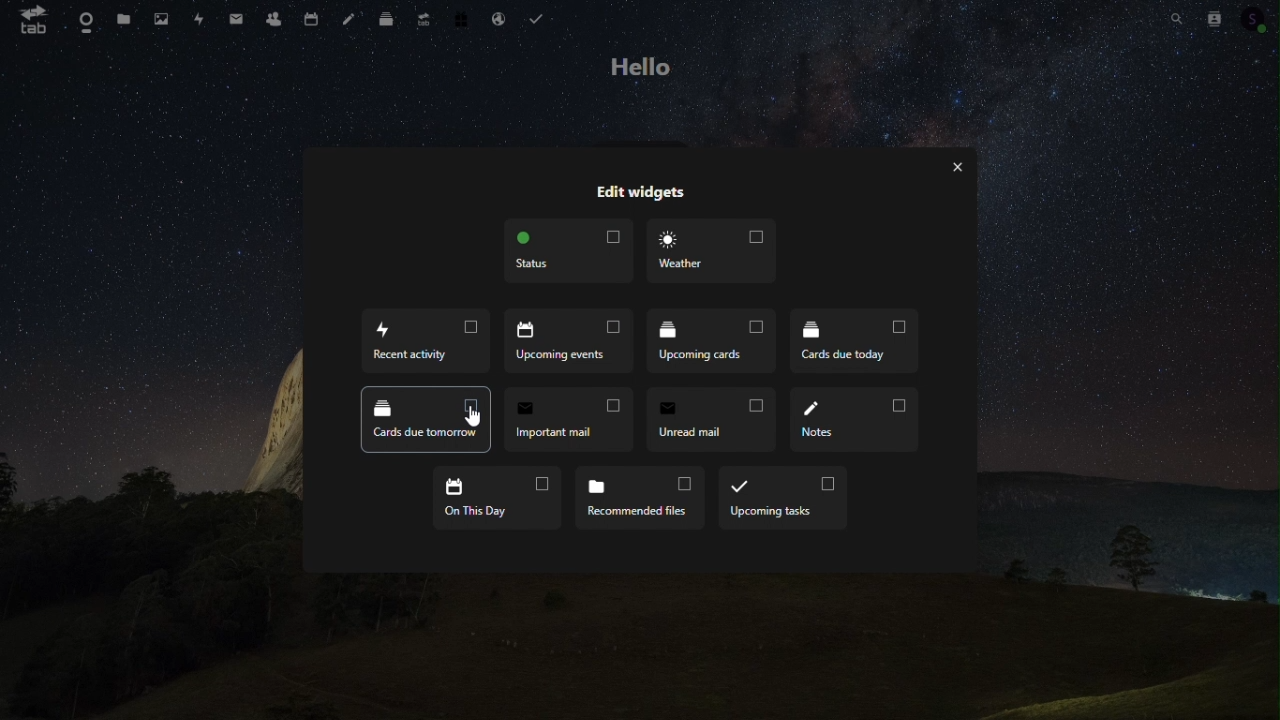 This screenshot has height=720, width=1280. I want to click on Notes, so click(347, 16).